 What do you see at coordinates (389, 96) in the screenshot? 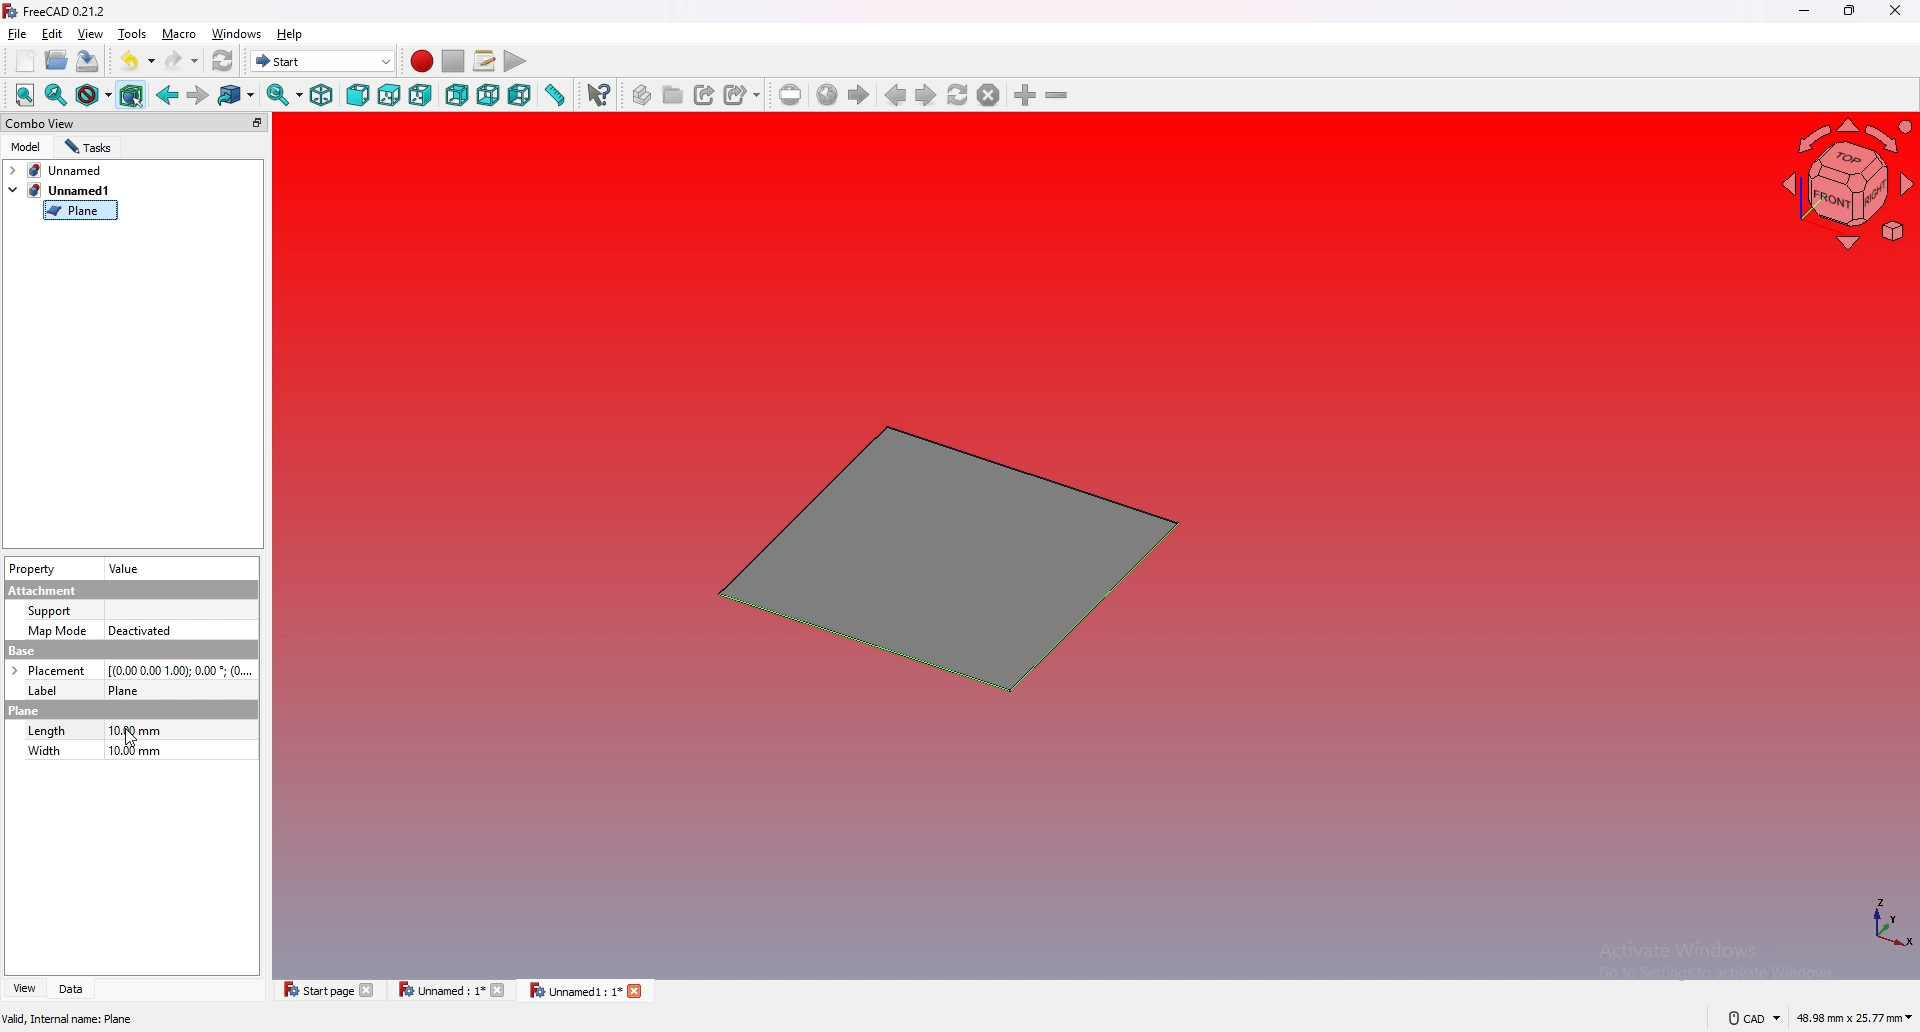
I see `top` at bounding box center [389, 96].